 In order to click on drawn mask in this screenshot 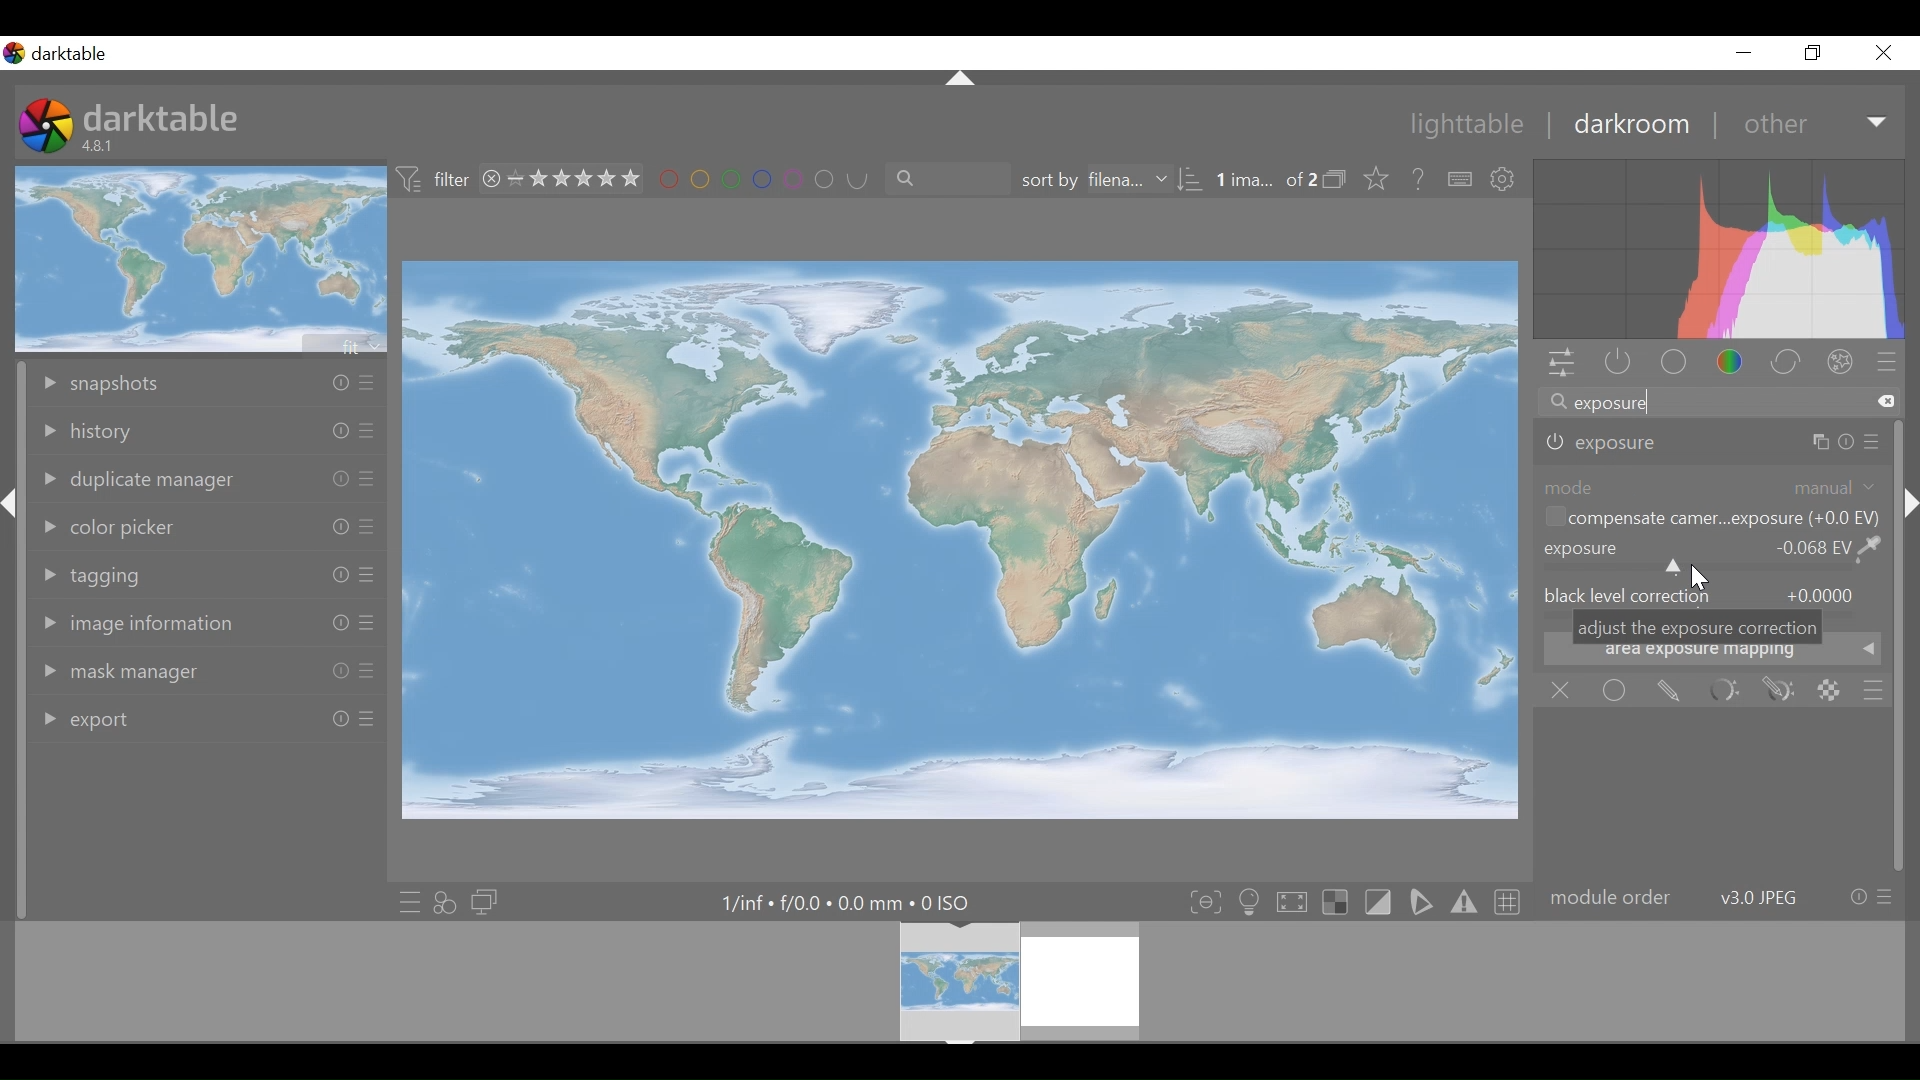, I will do `click(1672, 689)`.